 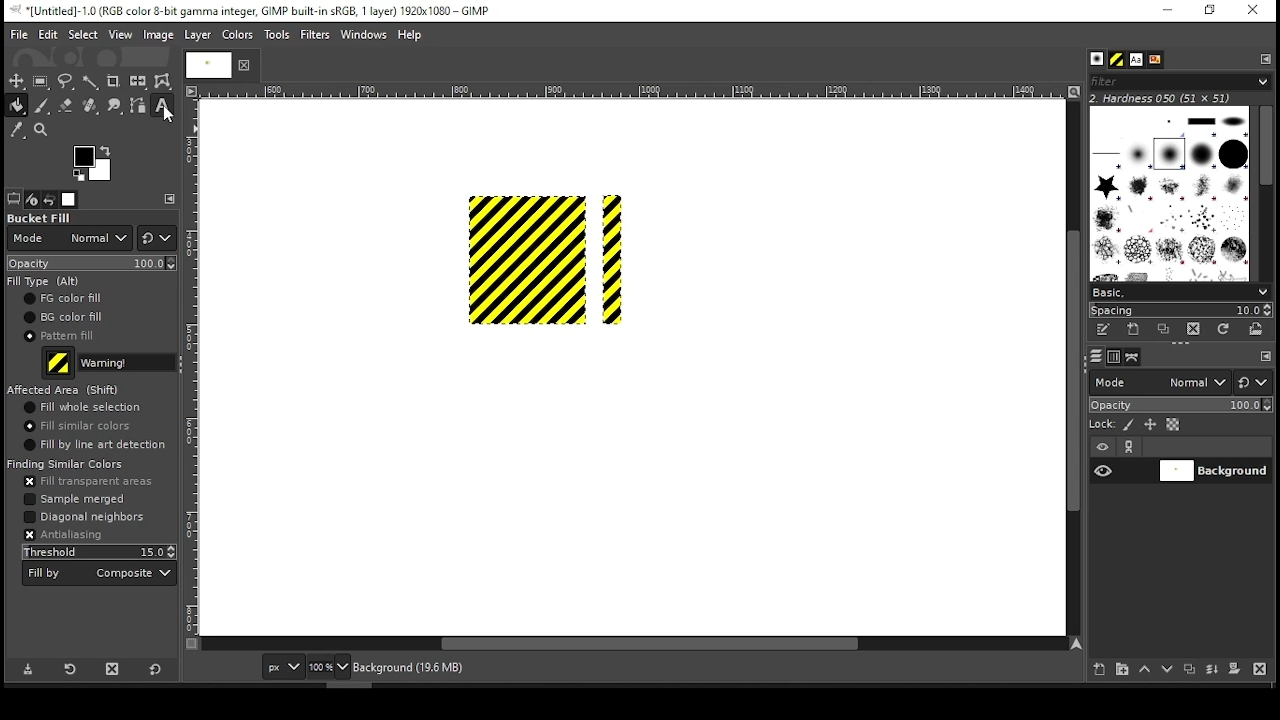 I want to click on merge layer, so click(x=1212, y=670).